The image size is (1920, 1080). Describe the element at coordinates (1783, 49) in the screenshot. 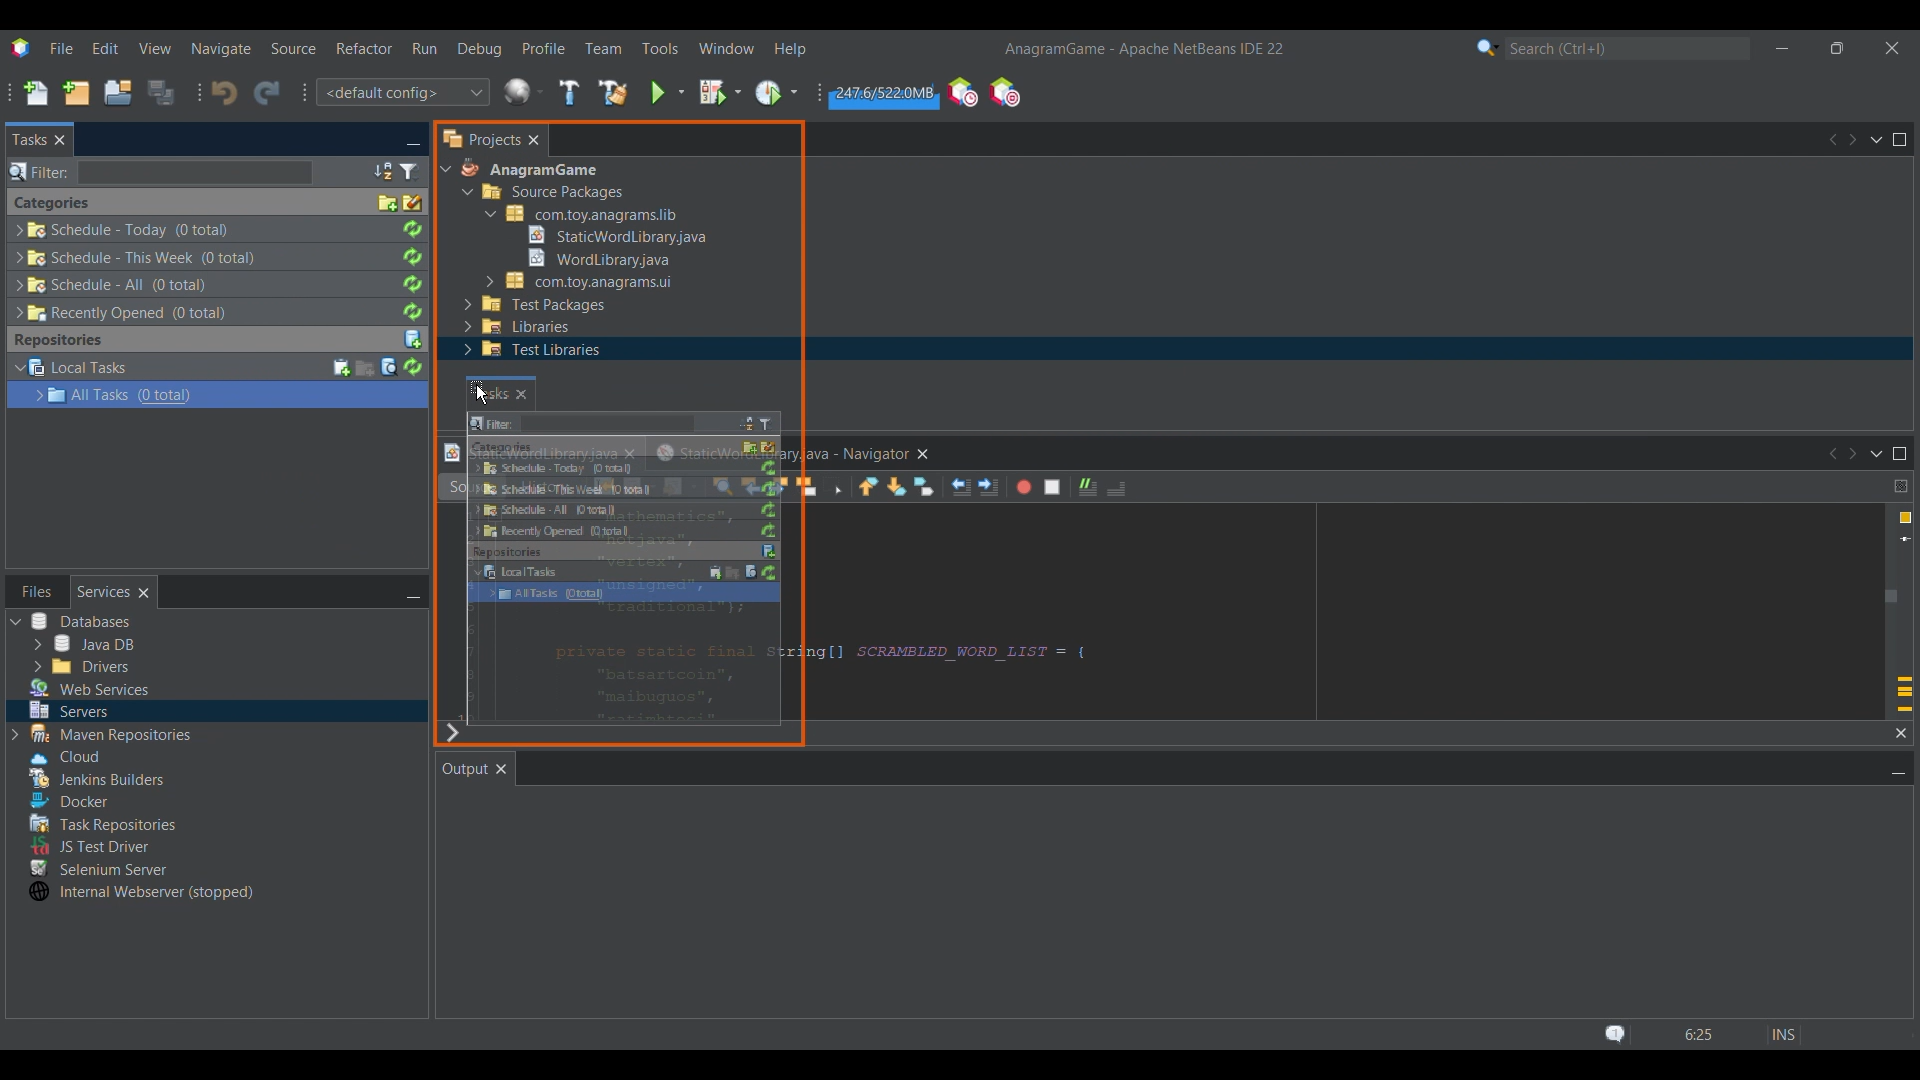

I see `Minimize` at that location.